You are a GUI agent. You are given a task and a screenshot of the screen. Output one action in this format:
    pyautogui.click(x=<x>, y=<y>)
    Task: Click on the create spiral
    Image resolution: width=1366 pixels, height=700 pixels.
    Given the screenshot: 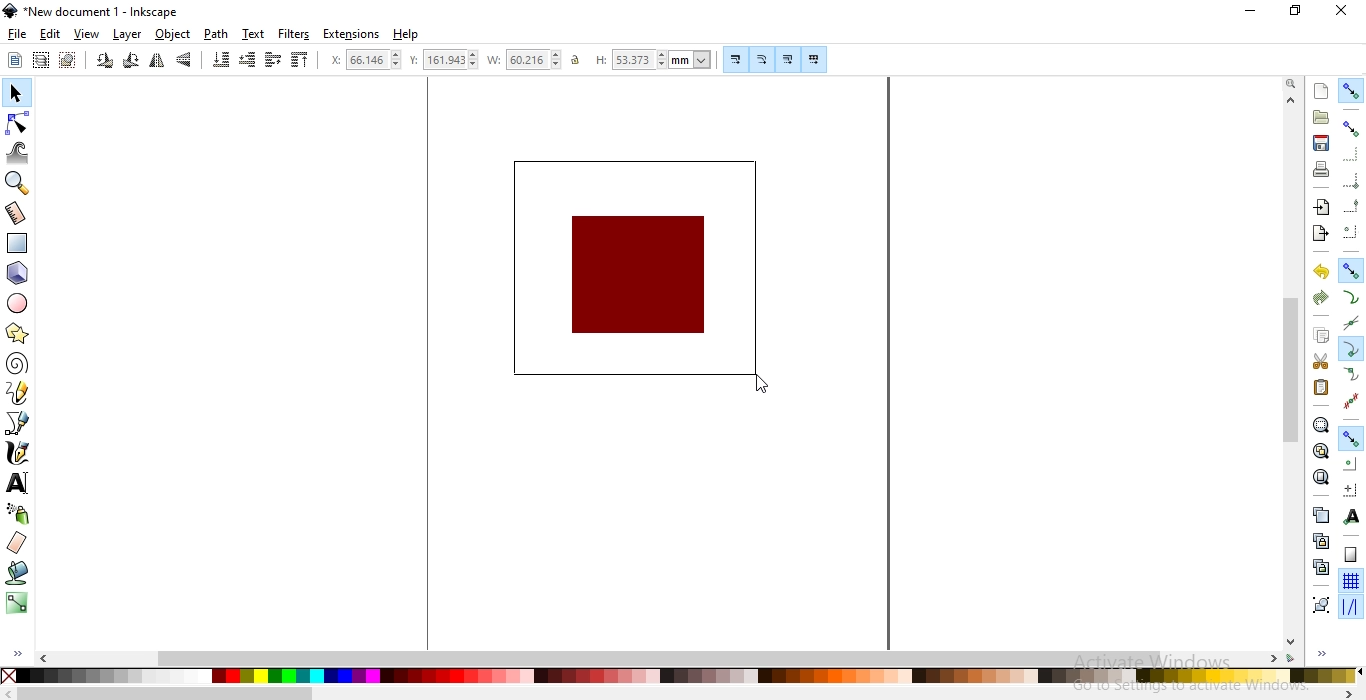 What is the action you would take?
    pyautogui.click(x=16, y=364)
    